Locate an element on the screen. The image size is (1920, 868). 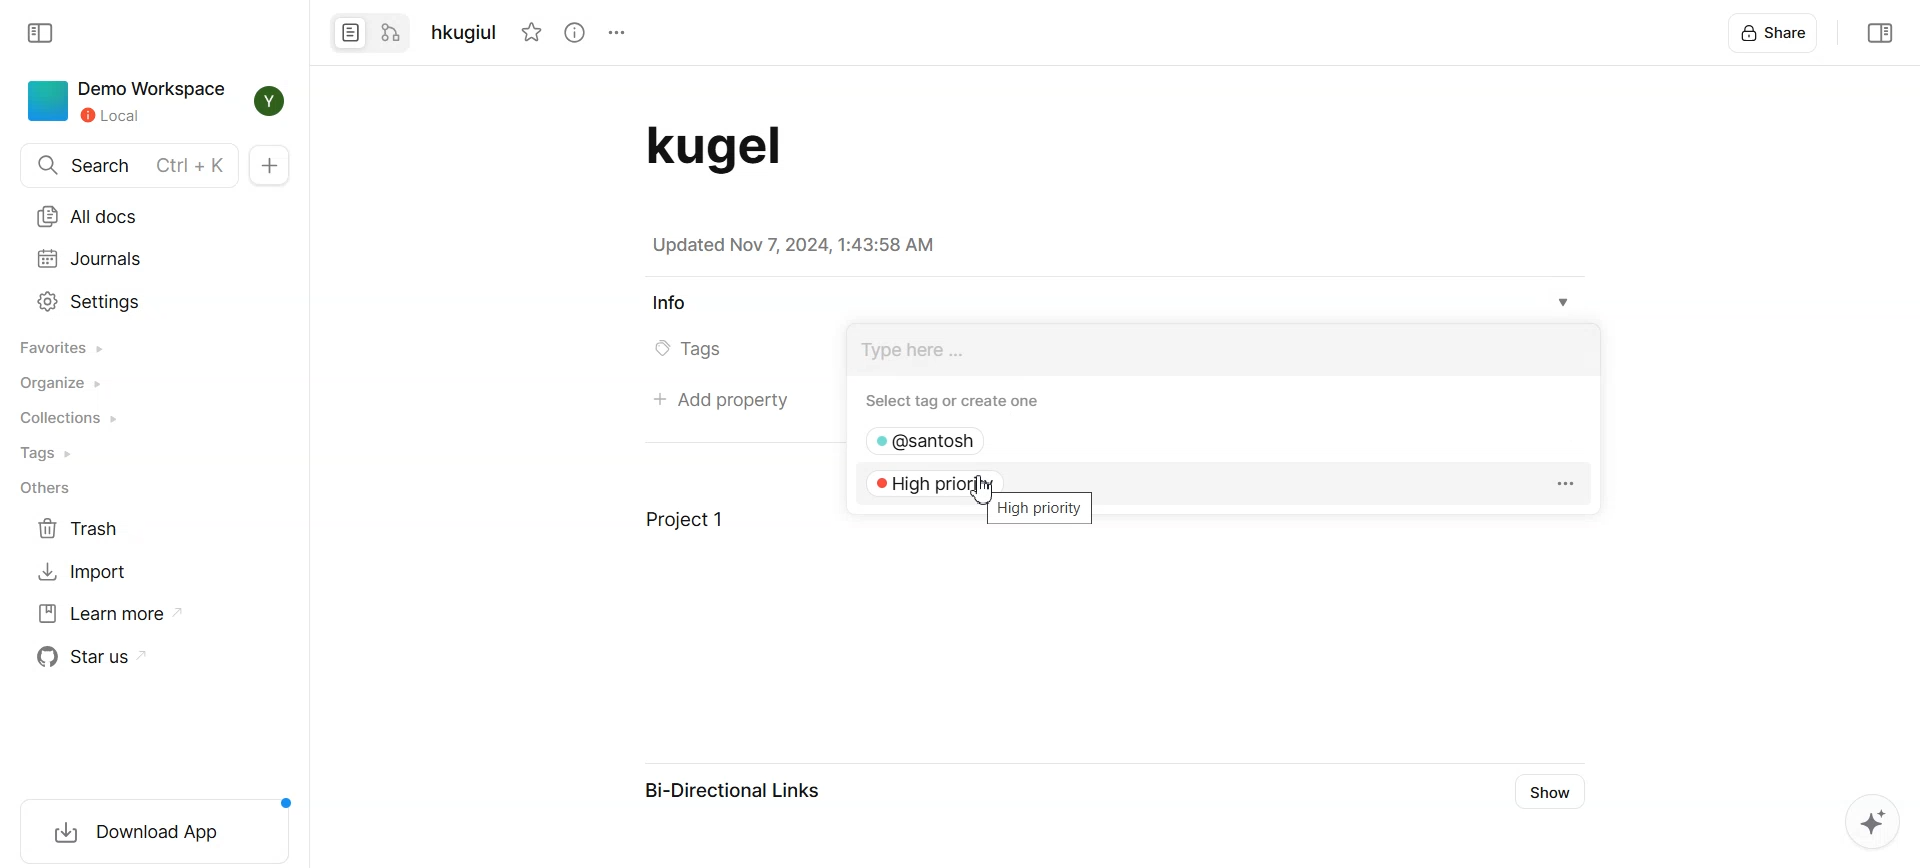
download app is located at coordinates (153, 833).